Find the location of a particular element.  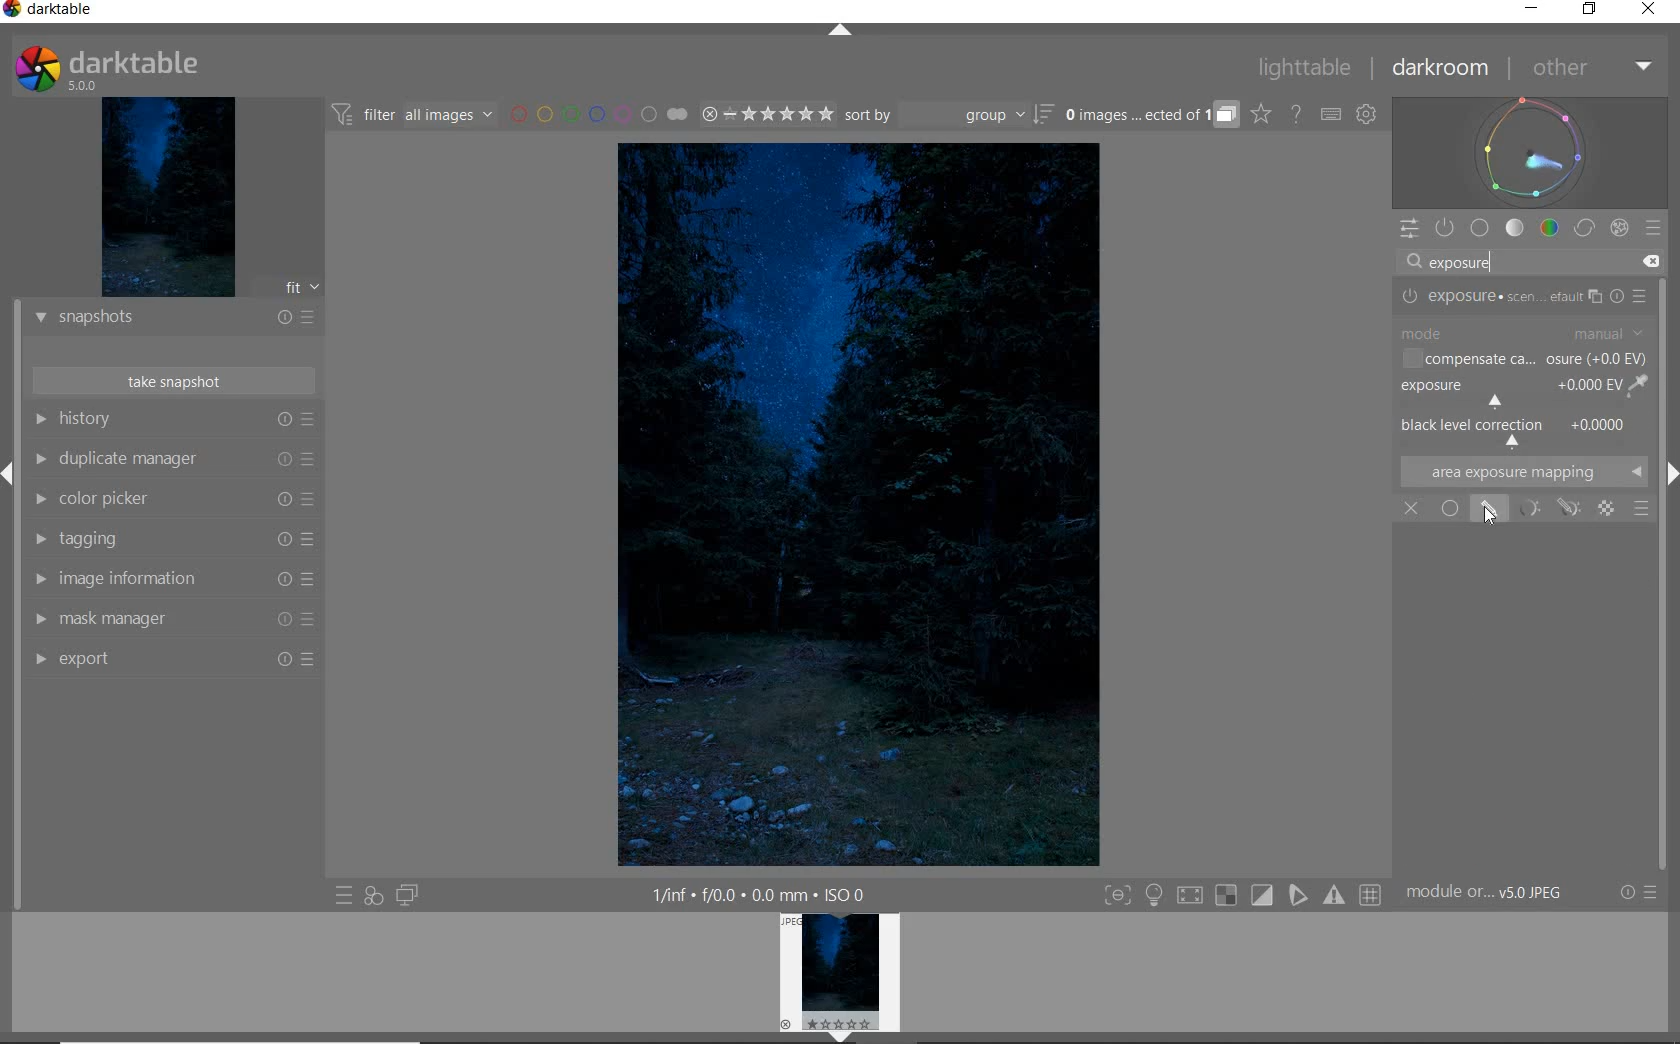

EFFECT is located at coordinates (1620, 229).